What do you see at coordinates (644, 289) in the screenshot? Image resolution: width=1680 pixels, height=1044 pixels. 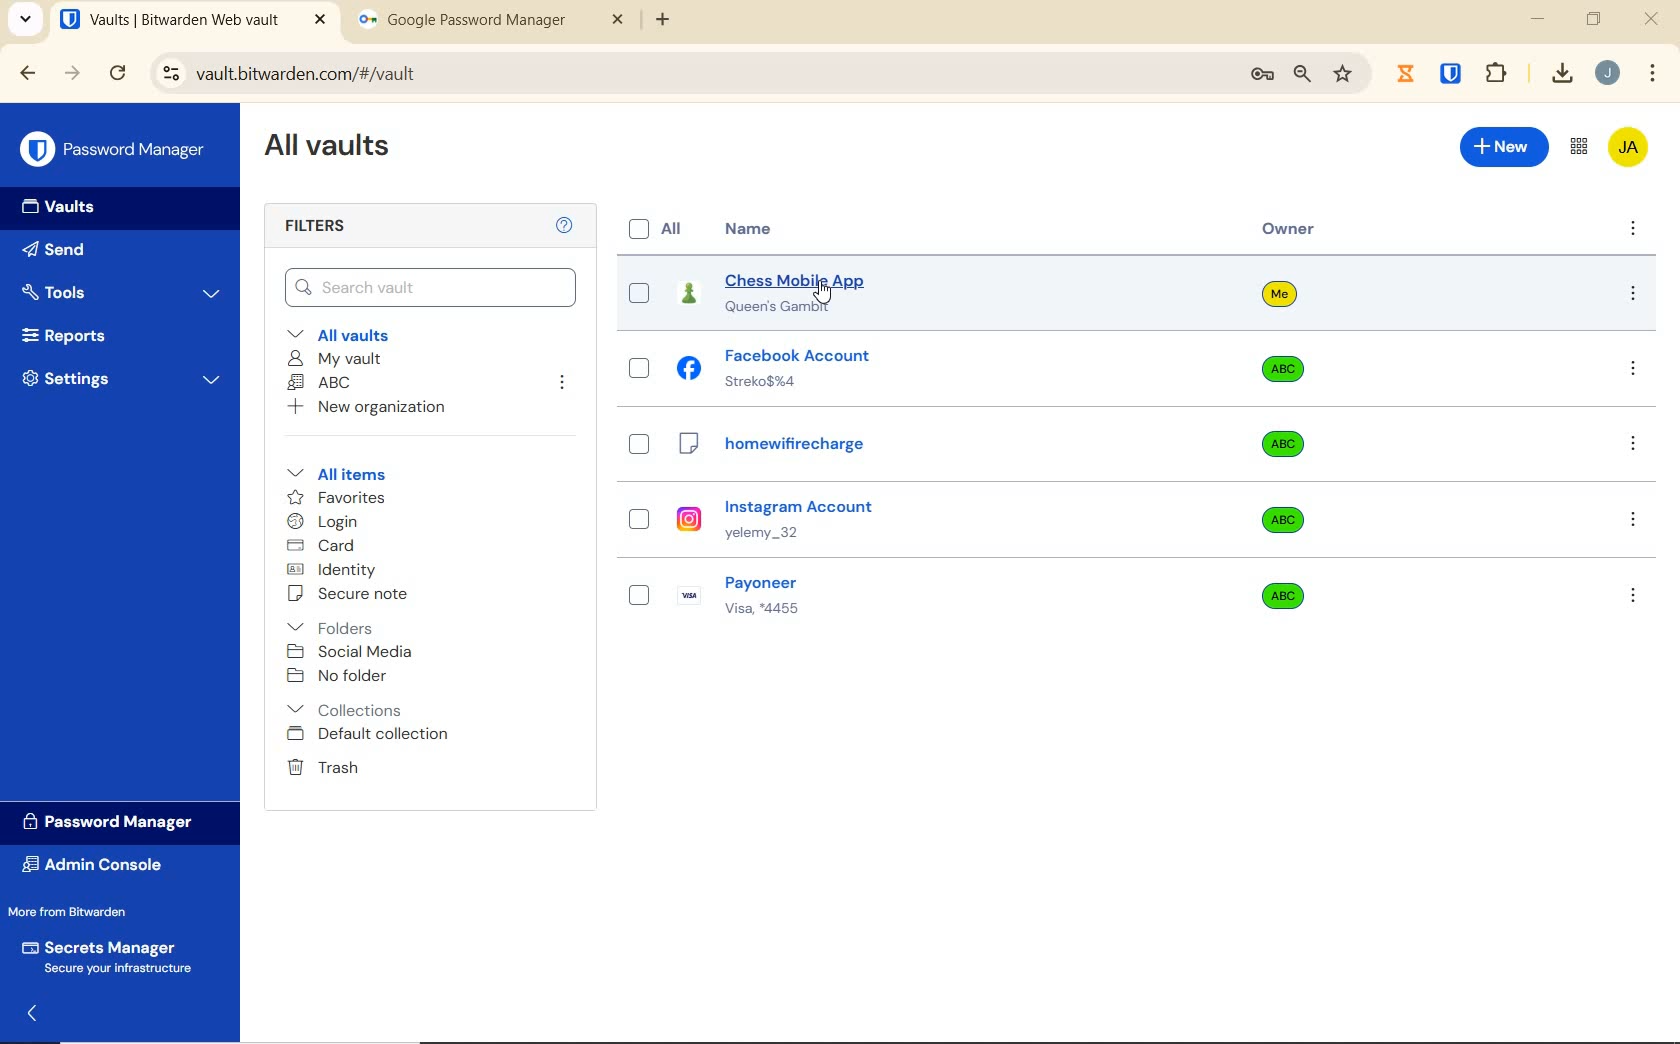 I see `check box` at bounding box center [644, 289].